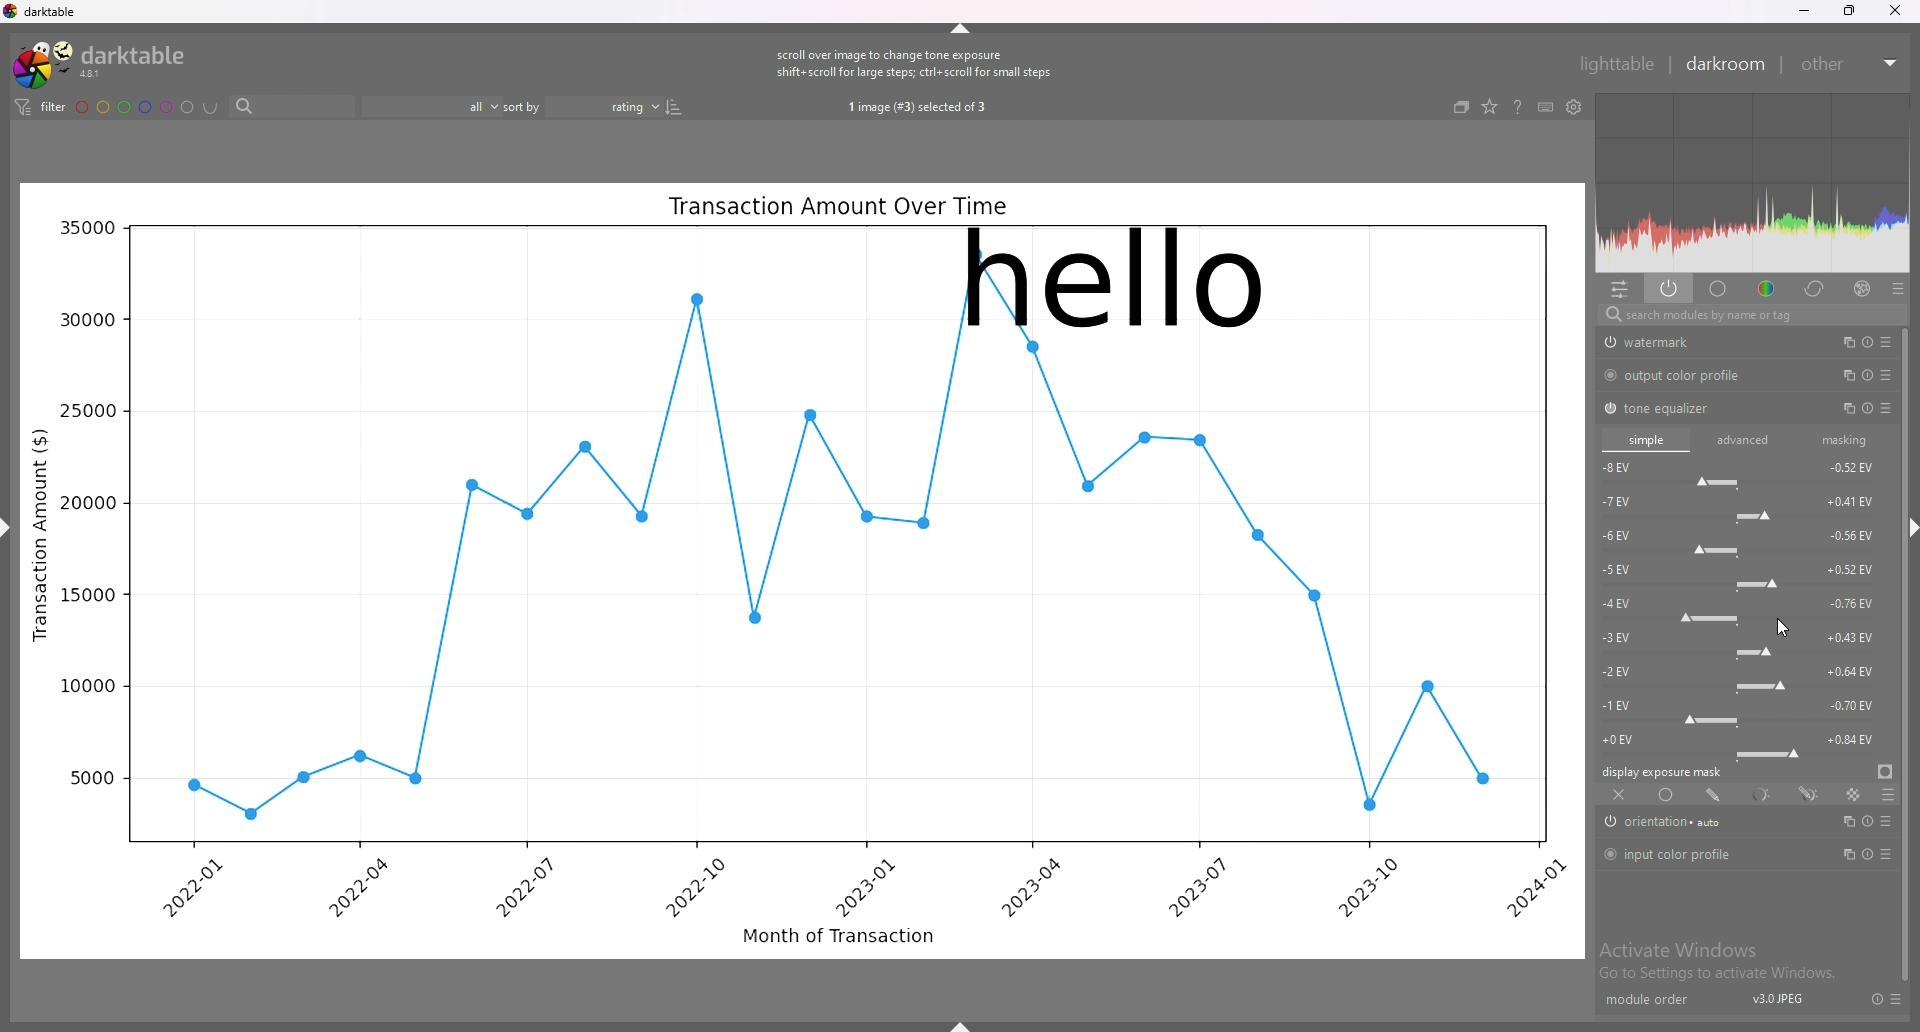 The height and width of the screenshot is (1032, 1920). What do you see at coordinates (1739, 472) in the screenshot?
I see `-8 EV force` at bounding box center [1739, 472].